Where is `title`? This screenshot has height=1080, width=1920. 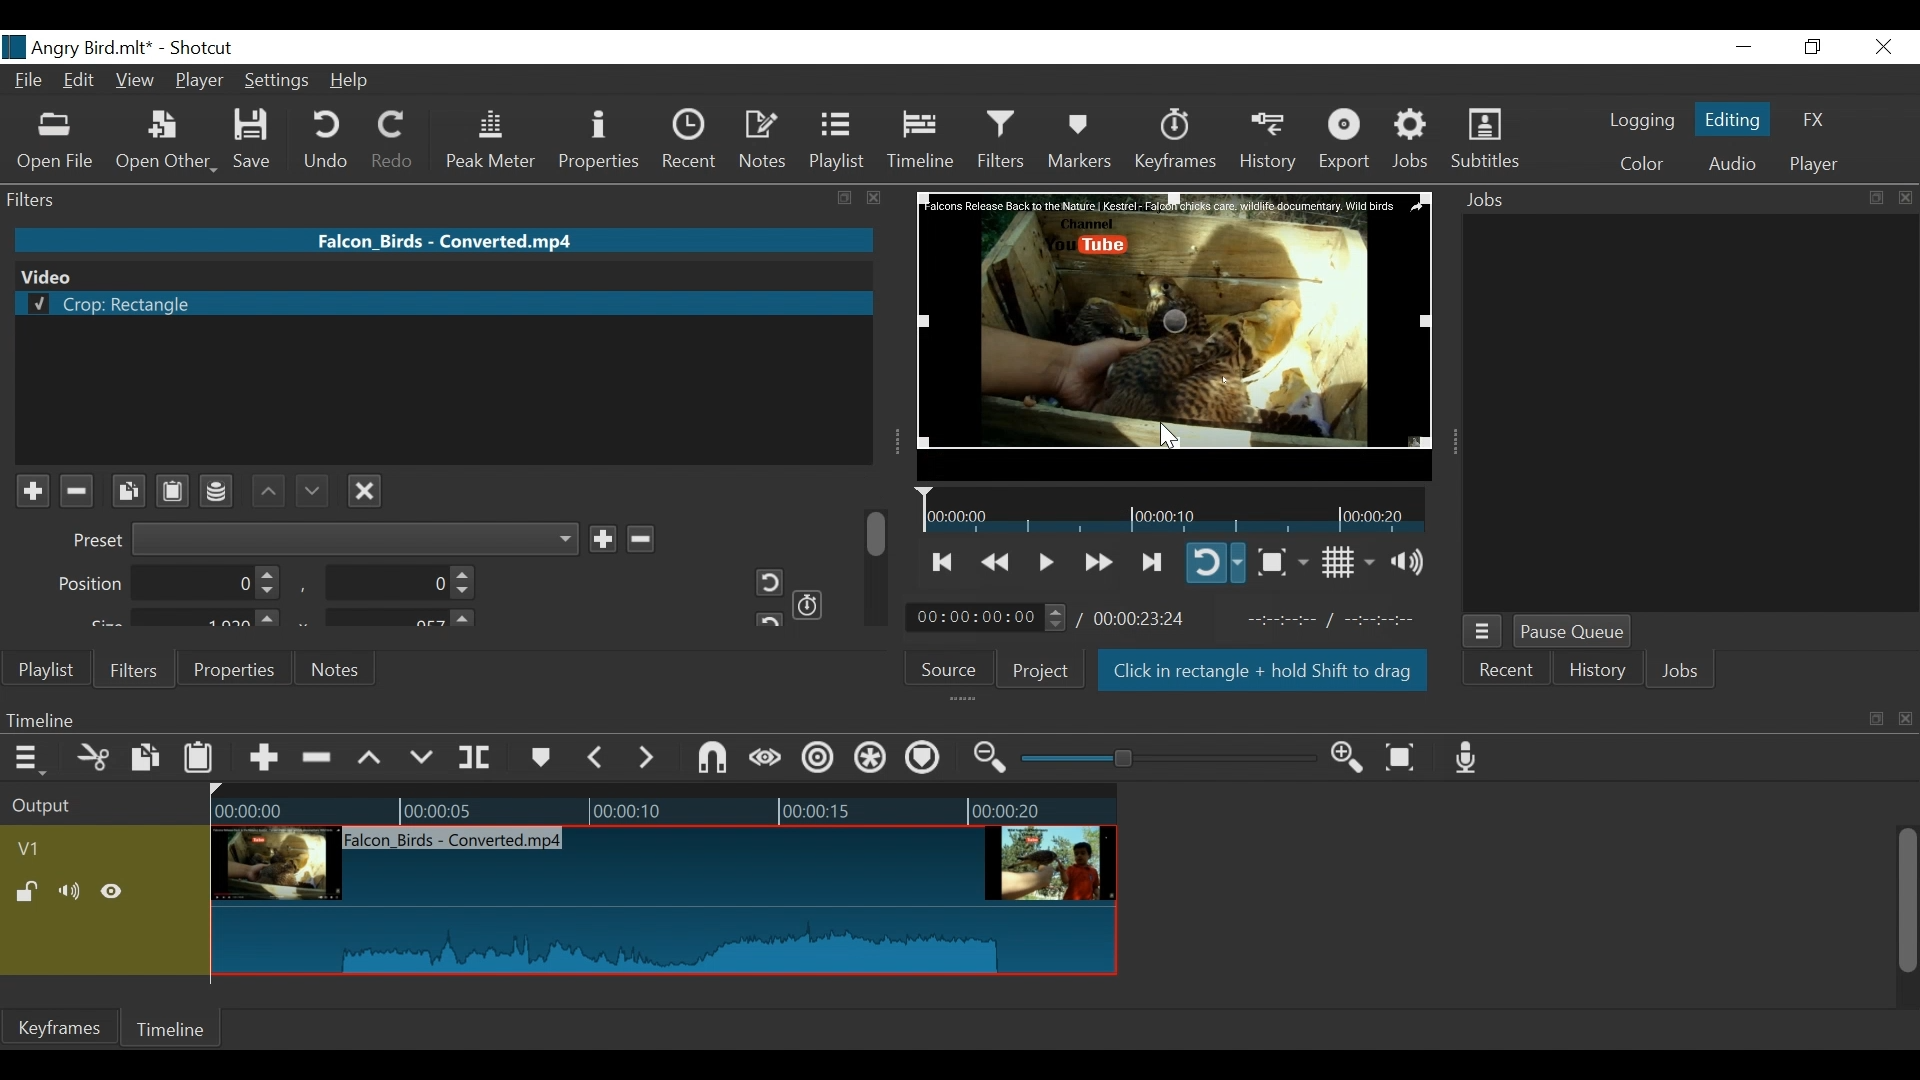
title is located at coordinates (148, 46).